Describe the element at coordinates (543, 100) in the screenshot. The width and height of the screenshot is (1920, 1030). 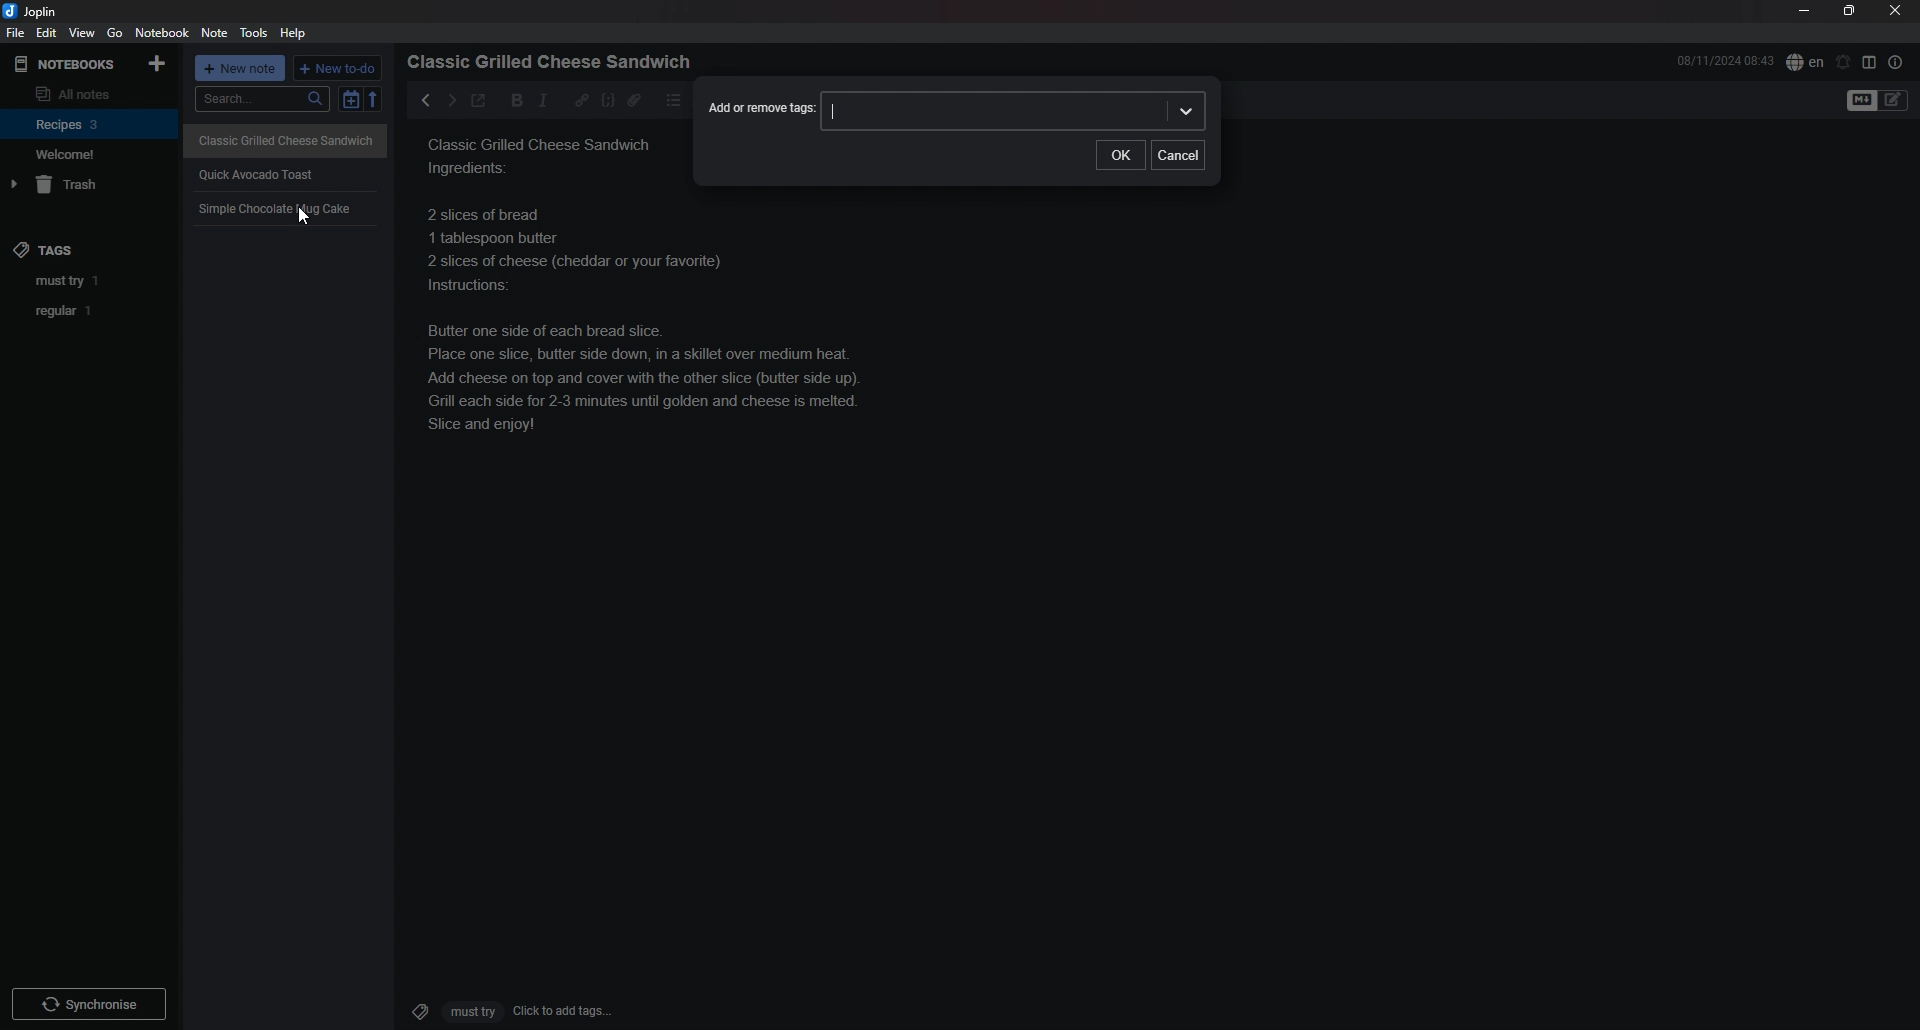
I see `italic` at that location.